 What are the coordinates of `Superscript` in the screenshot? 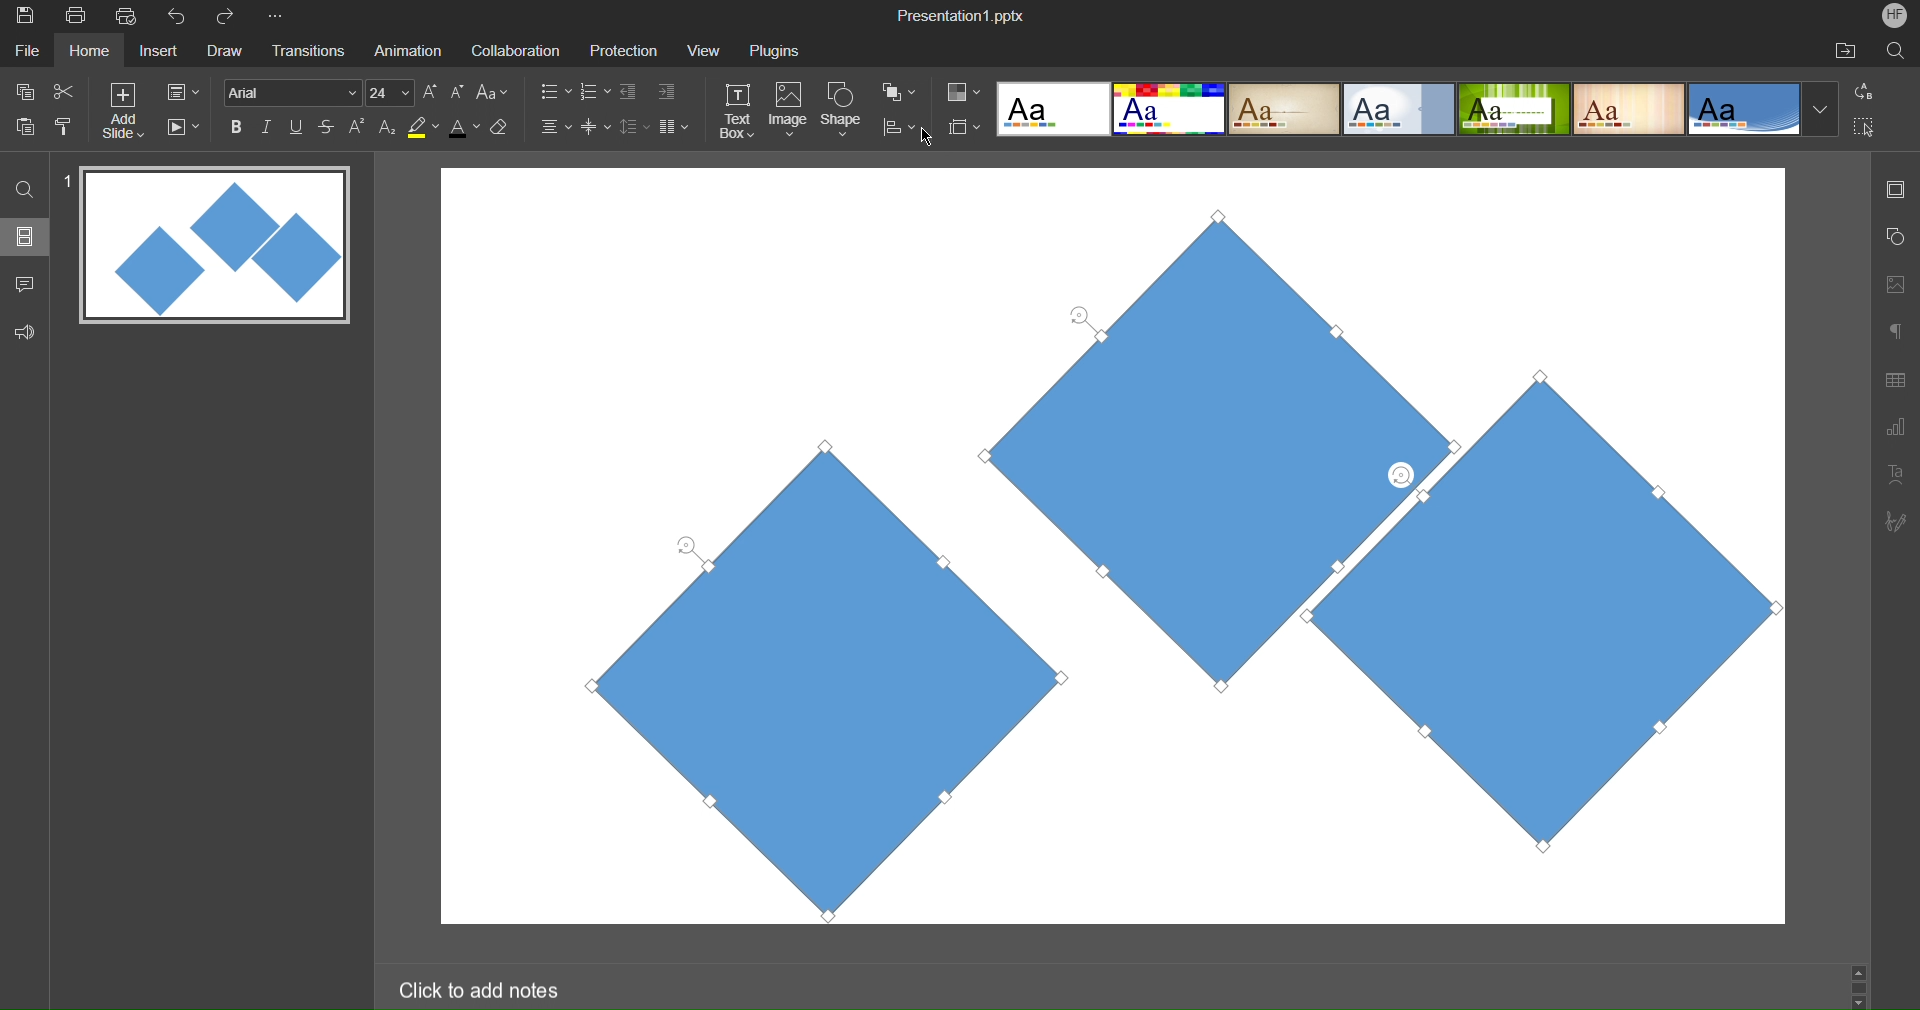 It's located at (359, 126).